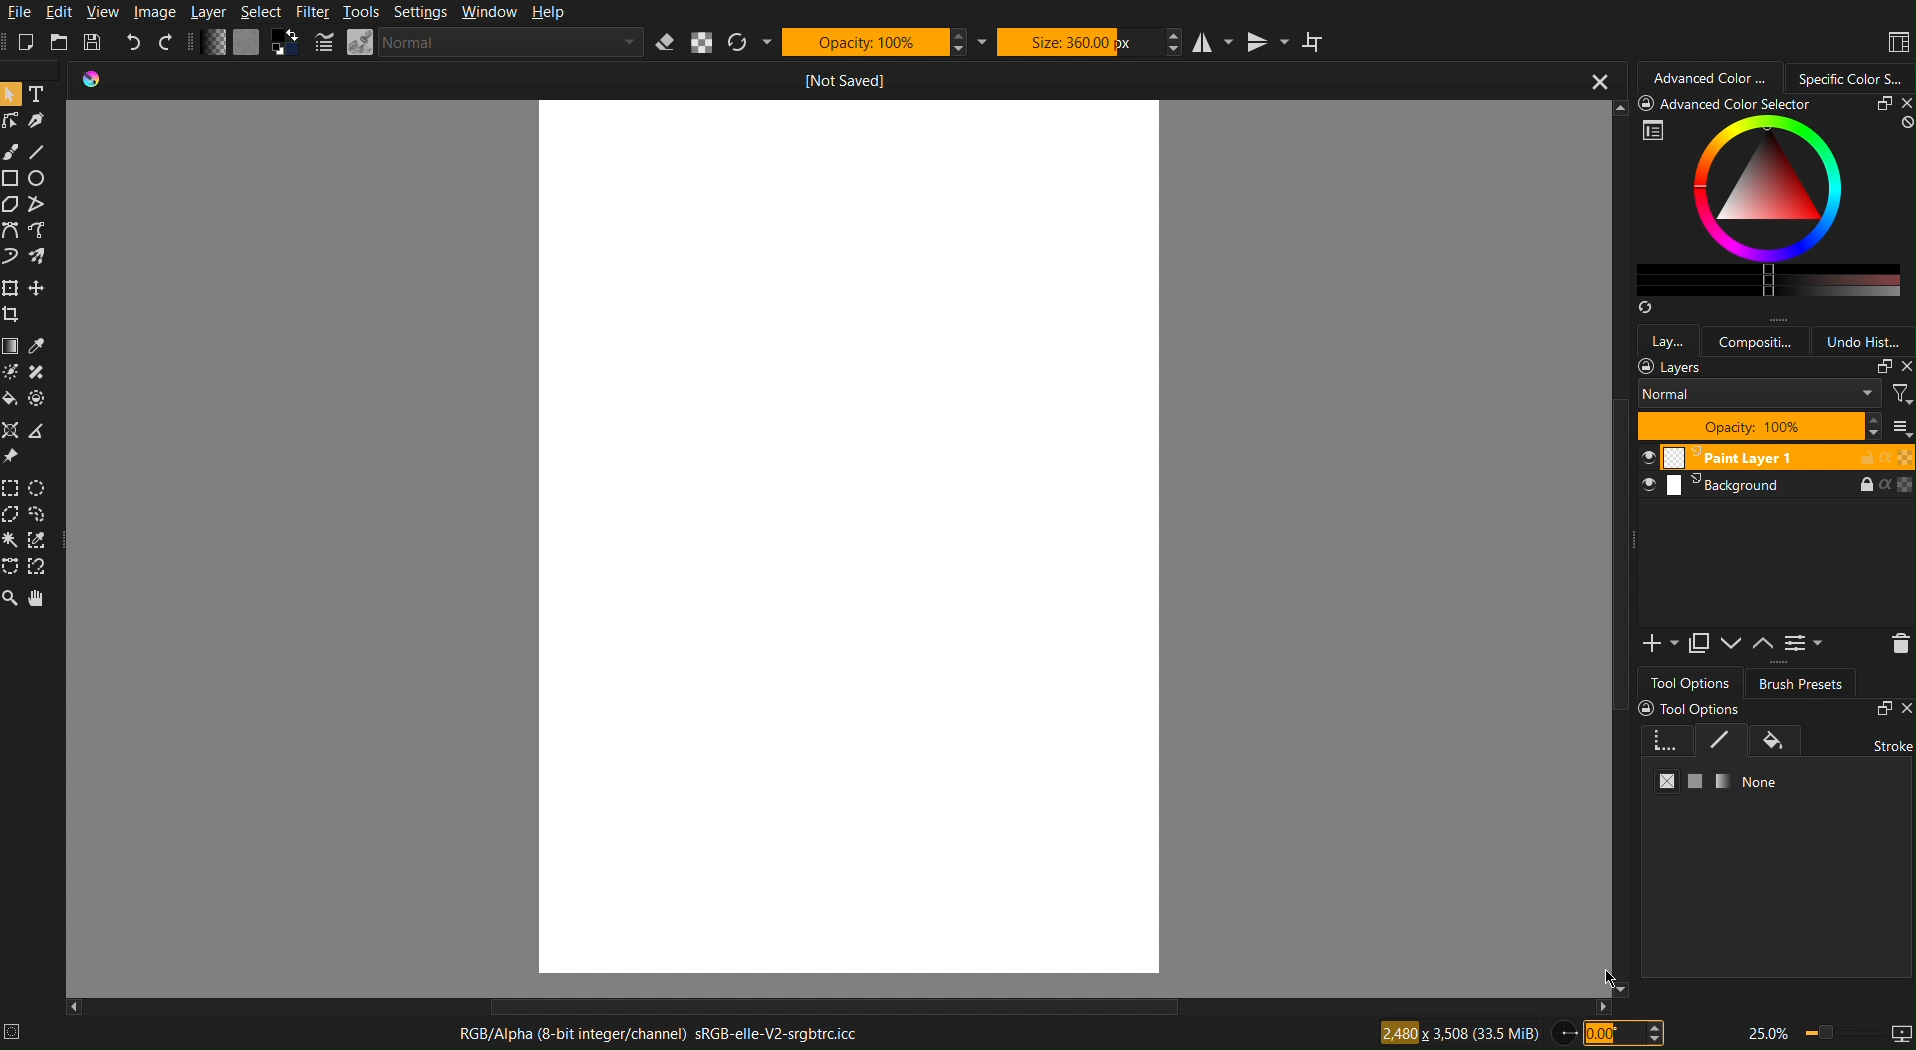 The width and height of the screenshot is (1916, 1050). What do you see at coordinates (1760, 427) in the screenshot?
I see `opacity 100%` at bounding box center [1760, 427].